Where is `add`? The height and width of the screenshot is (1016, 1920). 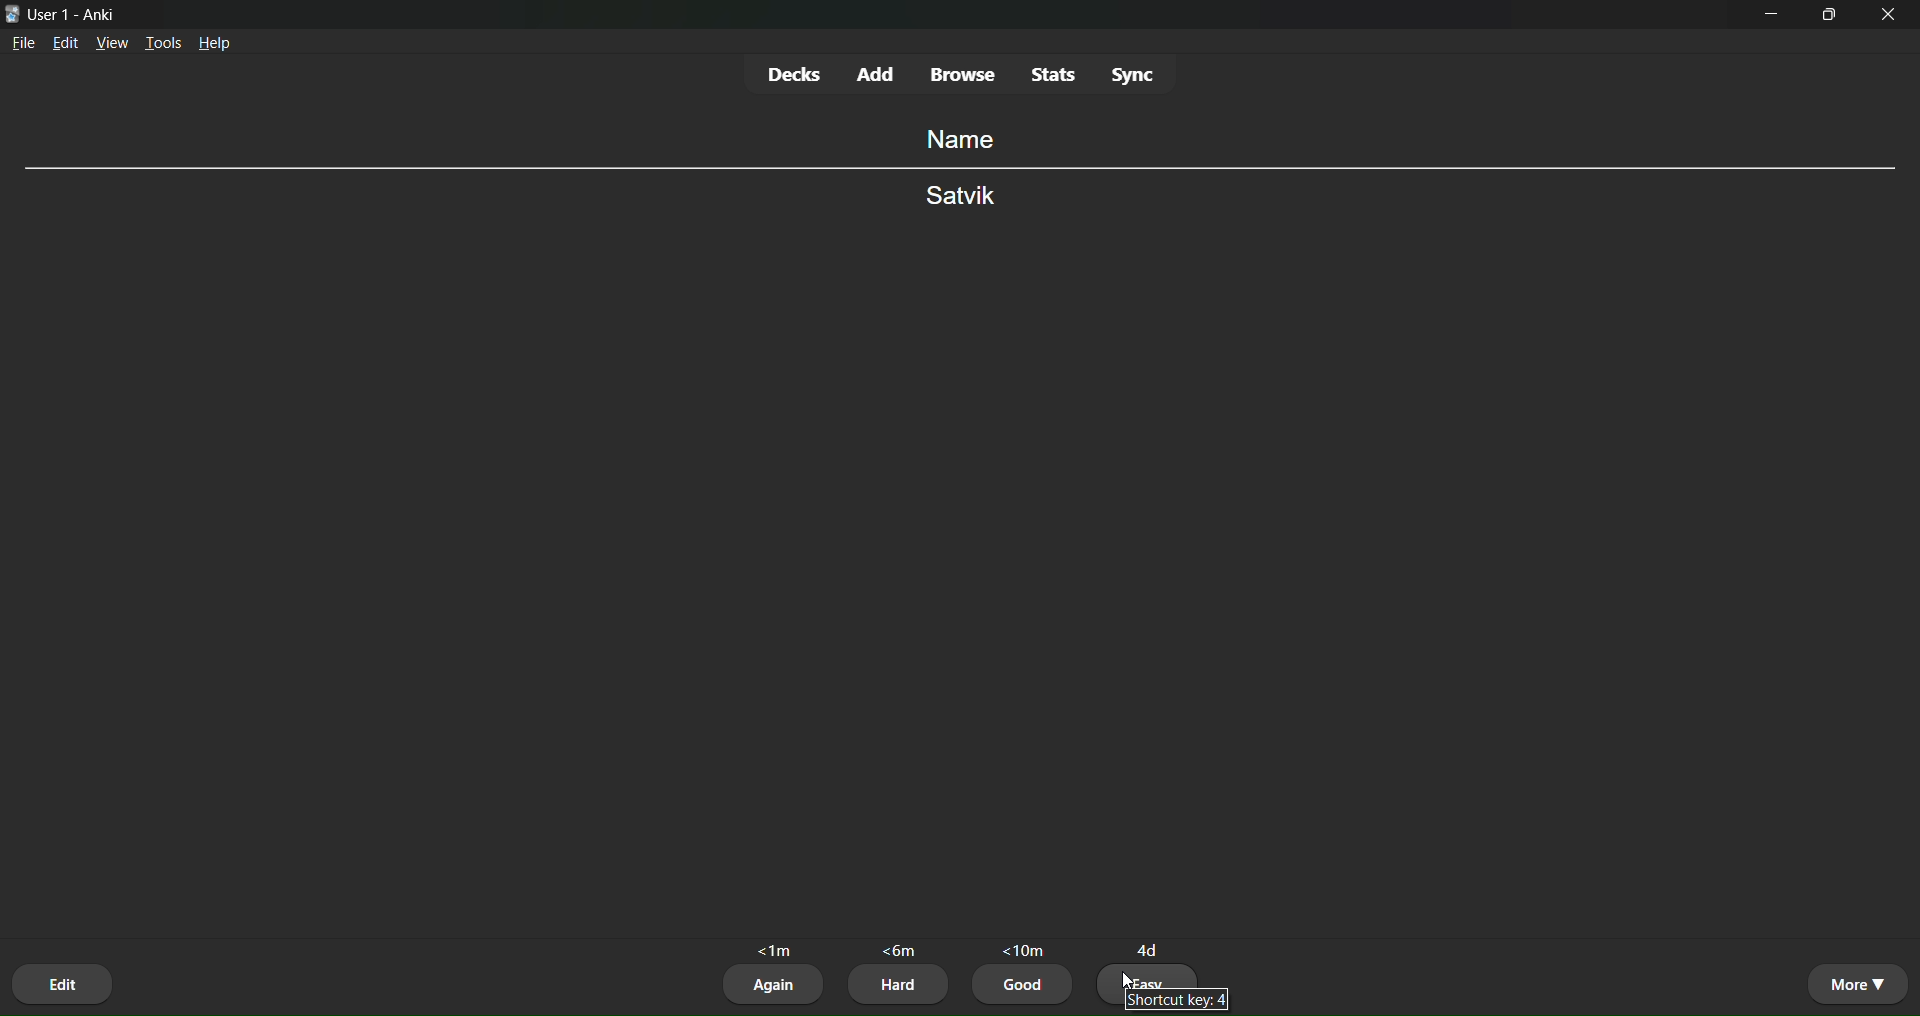
add is located at coordinates (878, 71).